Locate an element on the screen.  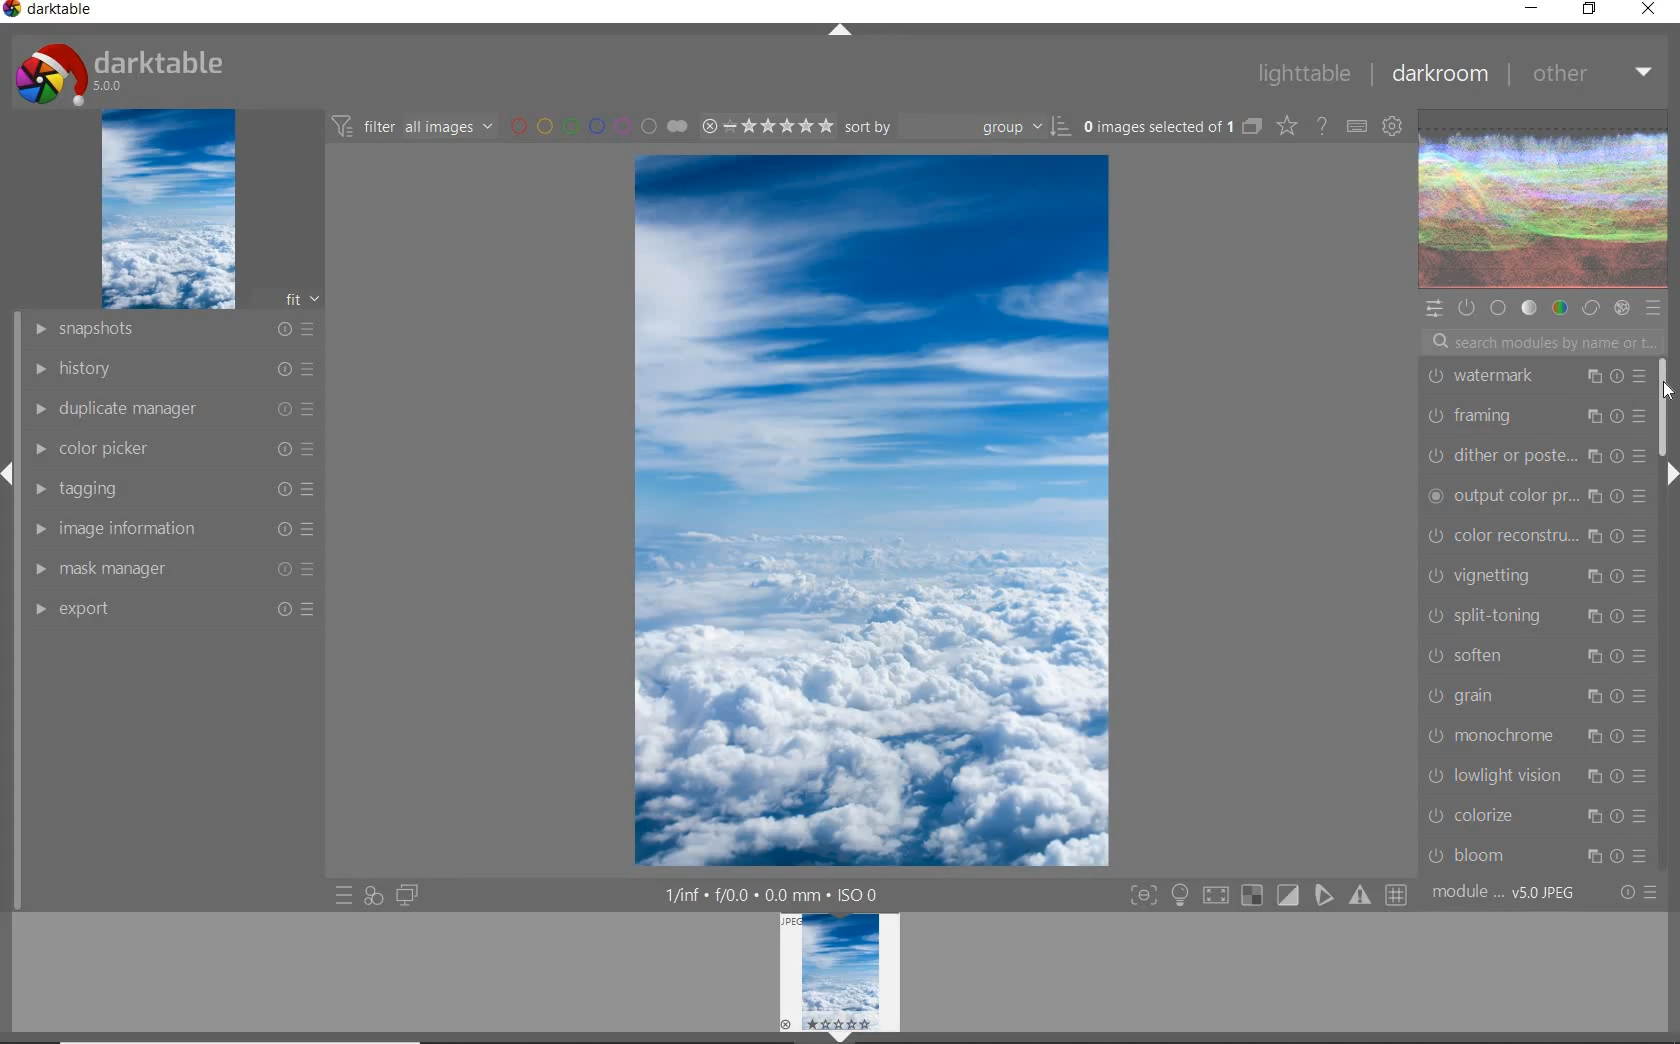
RESET OR PRESET & PREFERENCE is located at coordinates (1637, 891).